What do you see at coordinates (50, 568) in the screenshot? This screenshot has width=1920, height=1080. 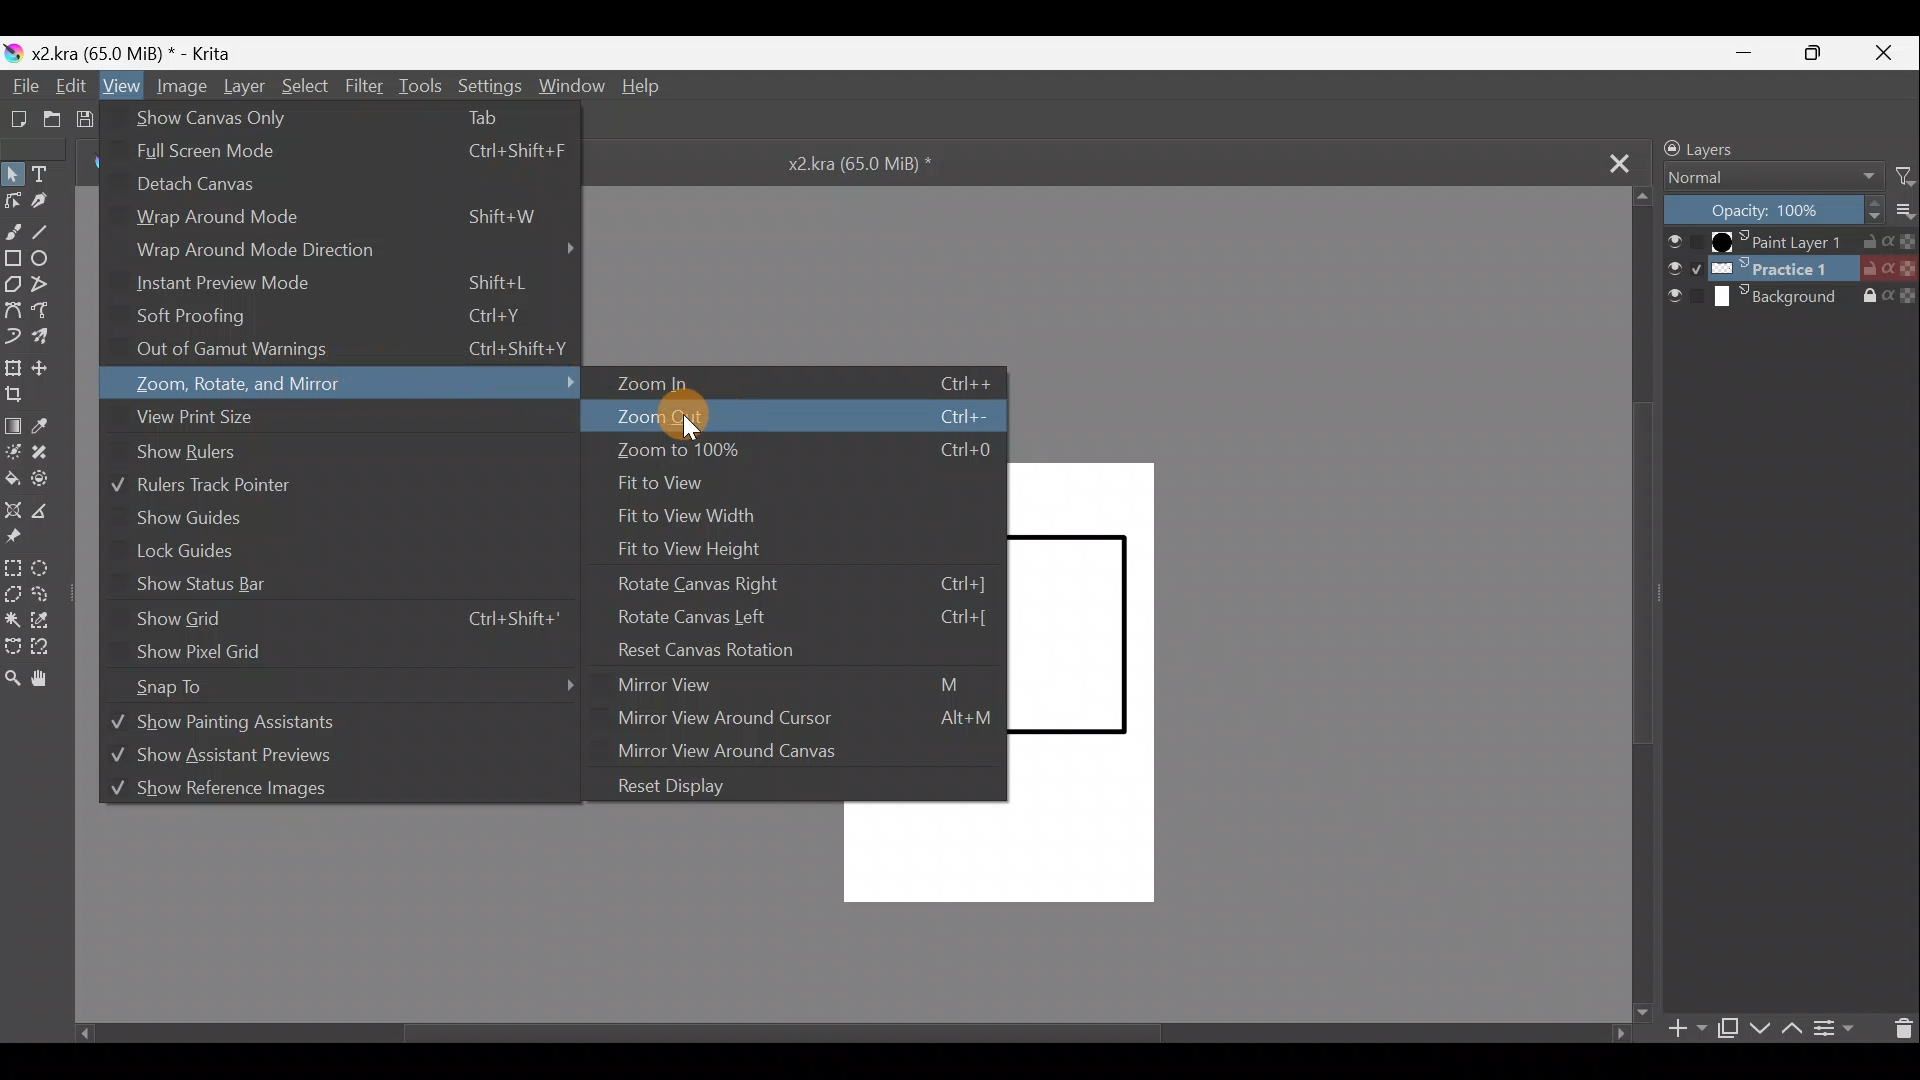 I see `Elliptical selection tool` at bounding box center [50, 568].